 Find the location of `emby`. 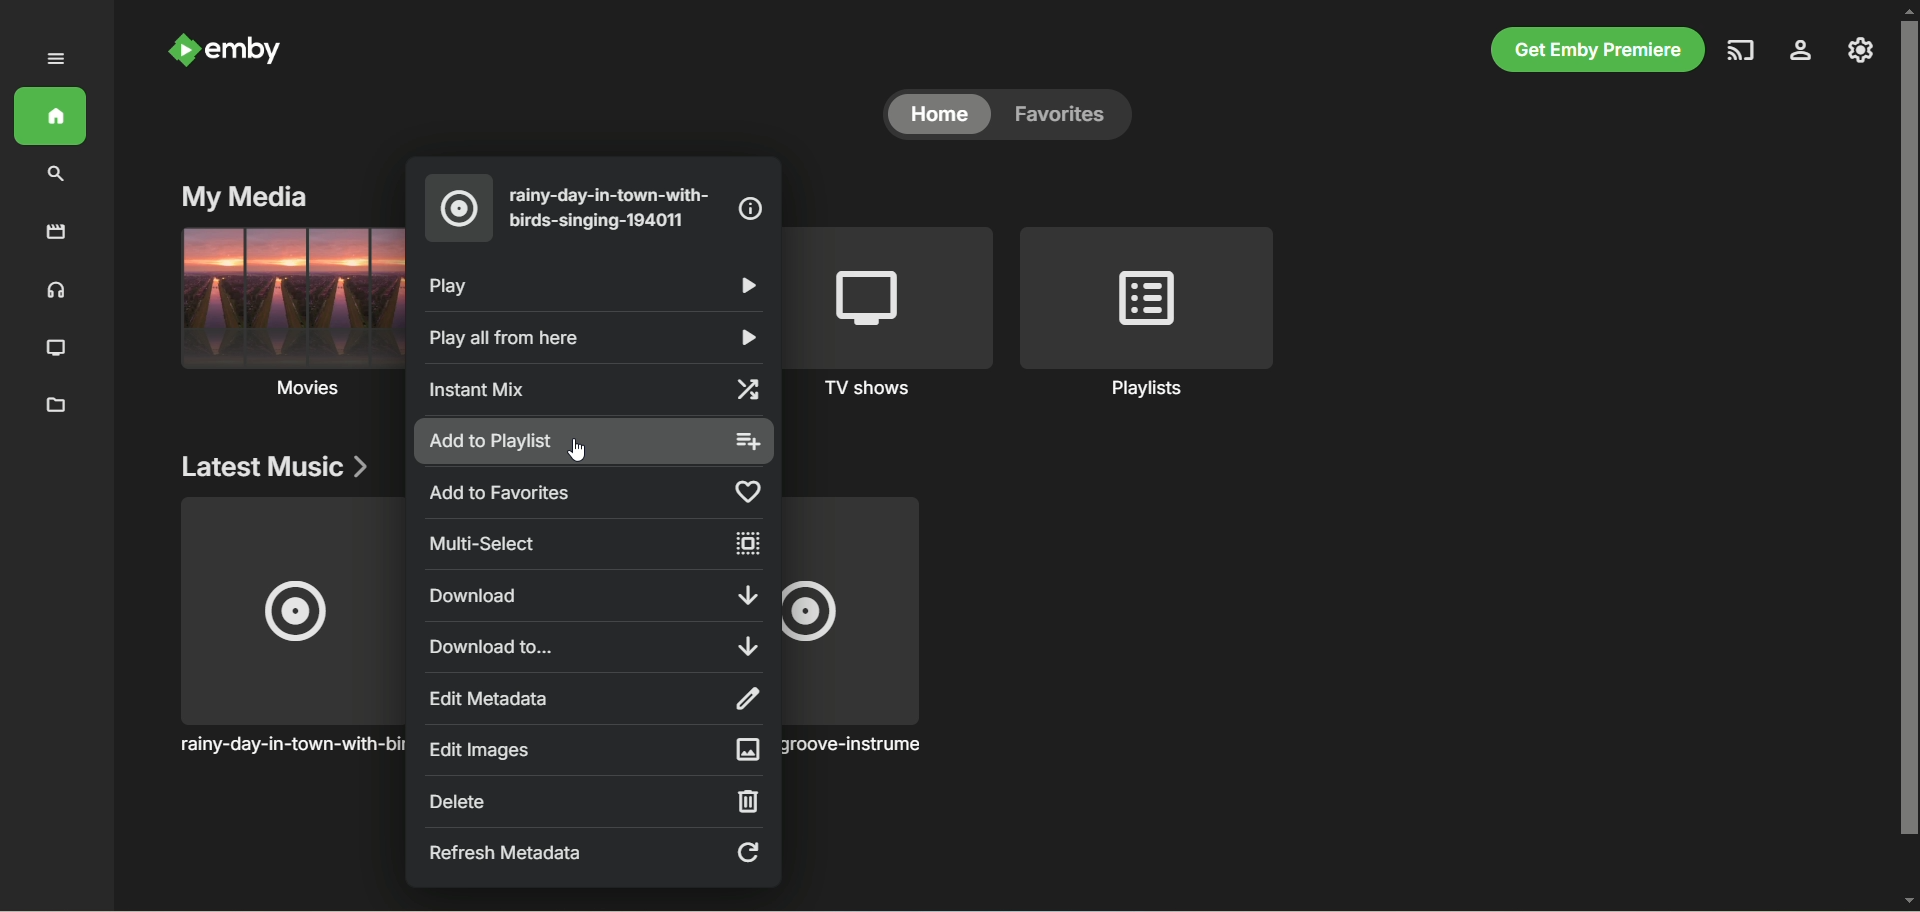

emby is located at coordinates (244, 50).